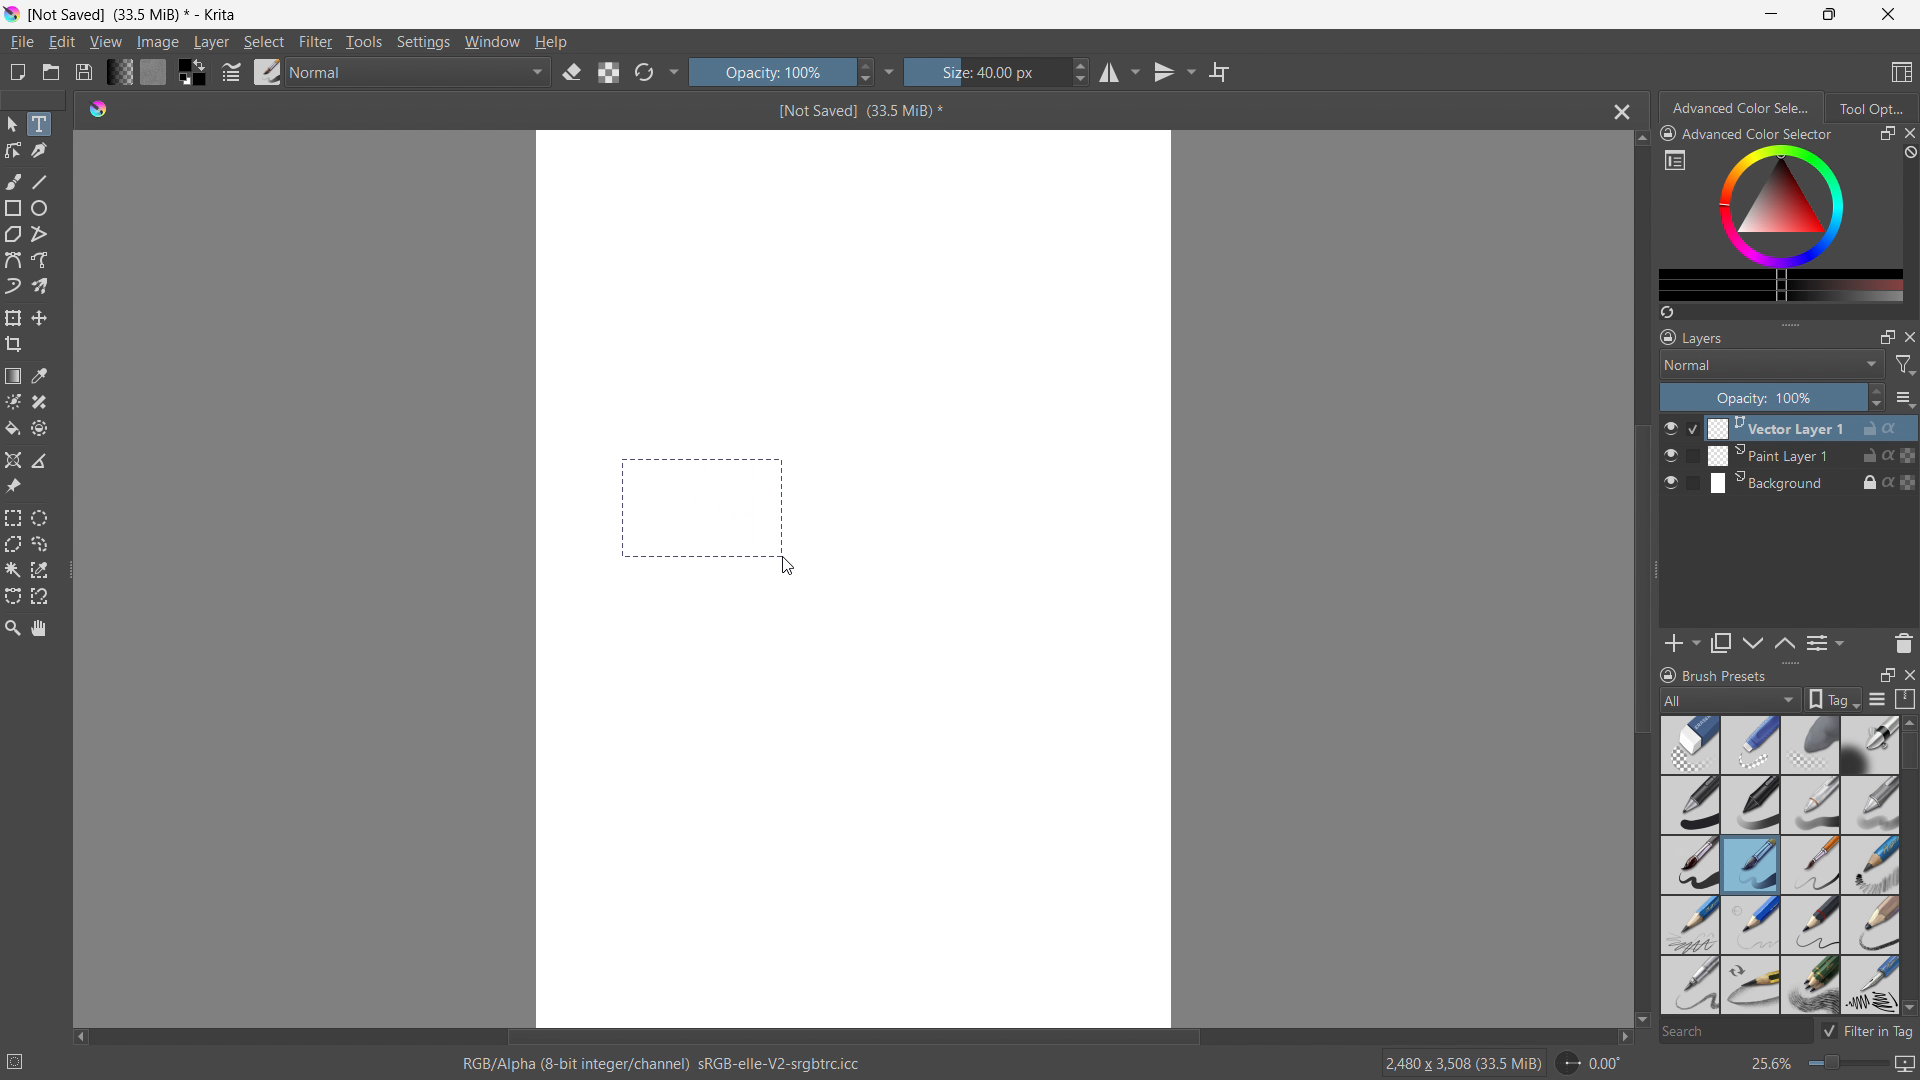 This screenshot has width=1920, height=1080. Describe the element at coordinates (788, 565) in the screenshot. I see `cursor` at that location.